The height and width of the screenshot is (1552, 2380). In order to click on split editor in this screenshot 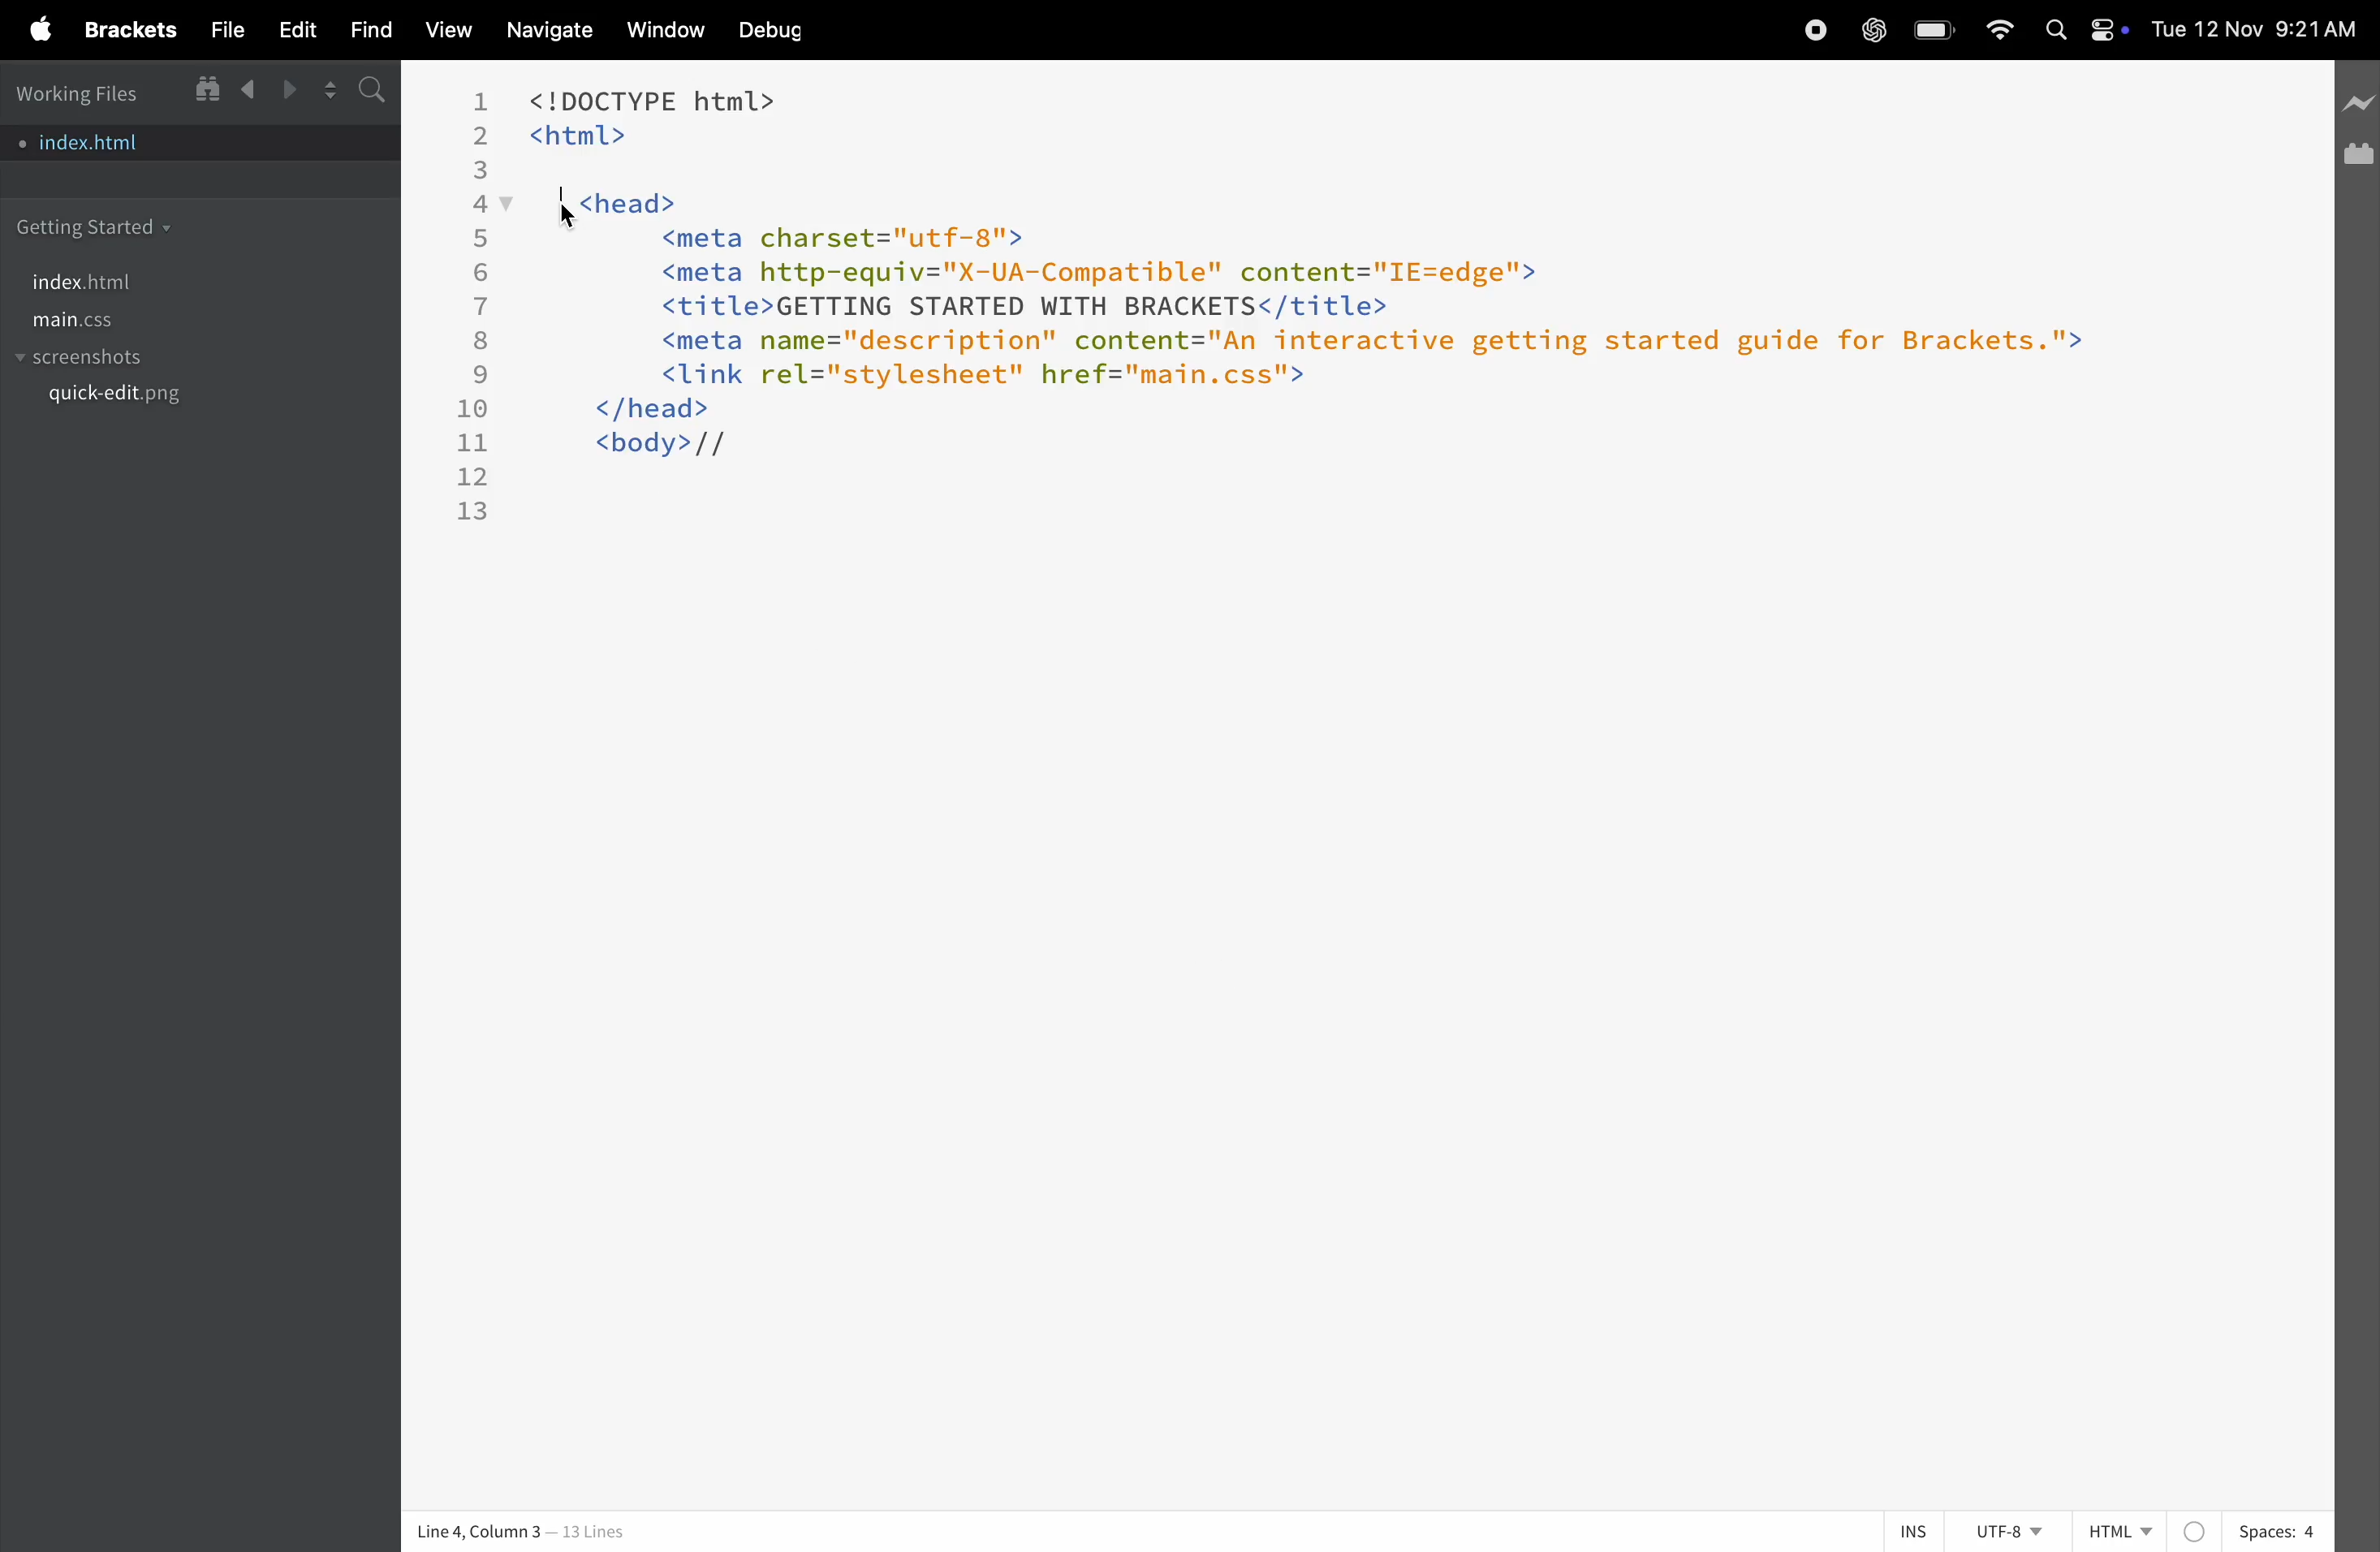, I will do `click(326, 90)`.